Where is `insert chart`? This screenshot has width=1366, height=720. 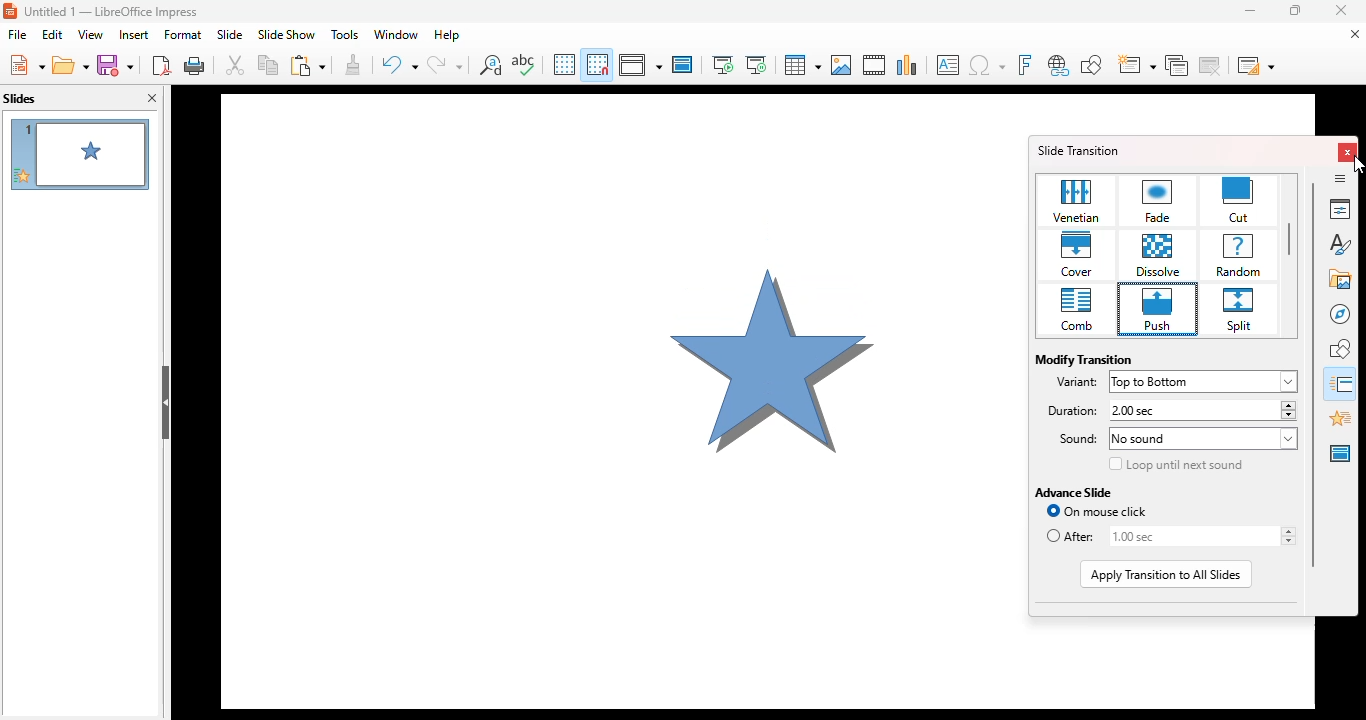 insert chart is located at coordinates (908, 65).